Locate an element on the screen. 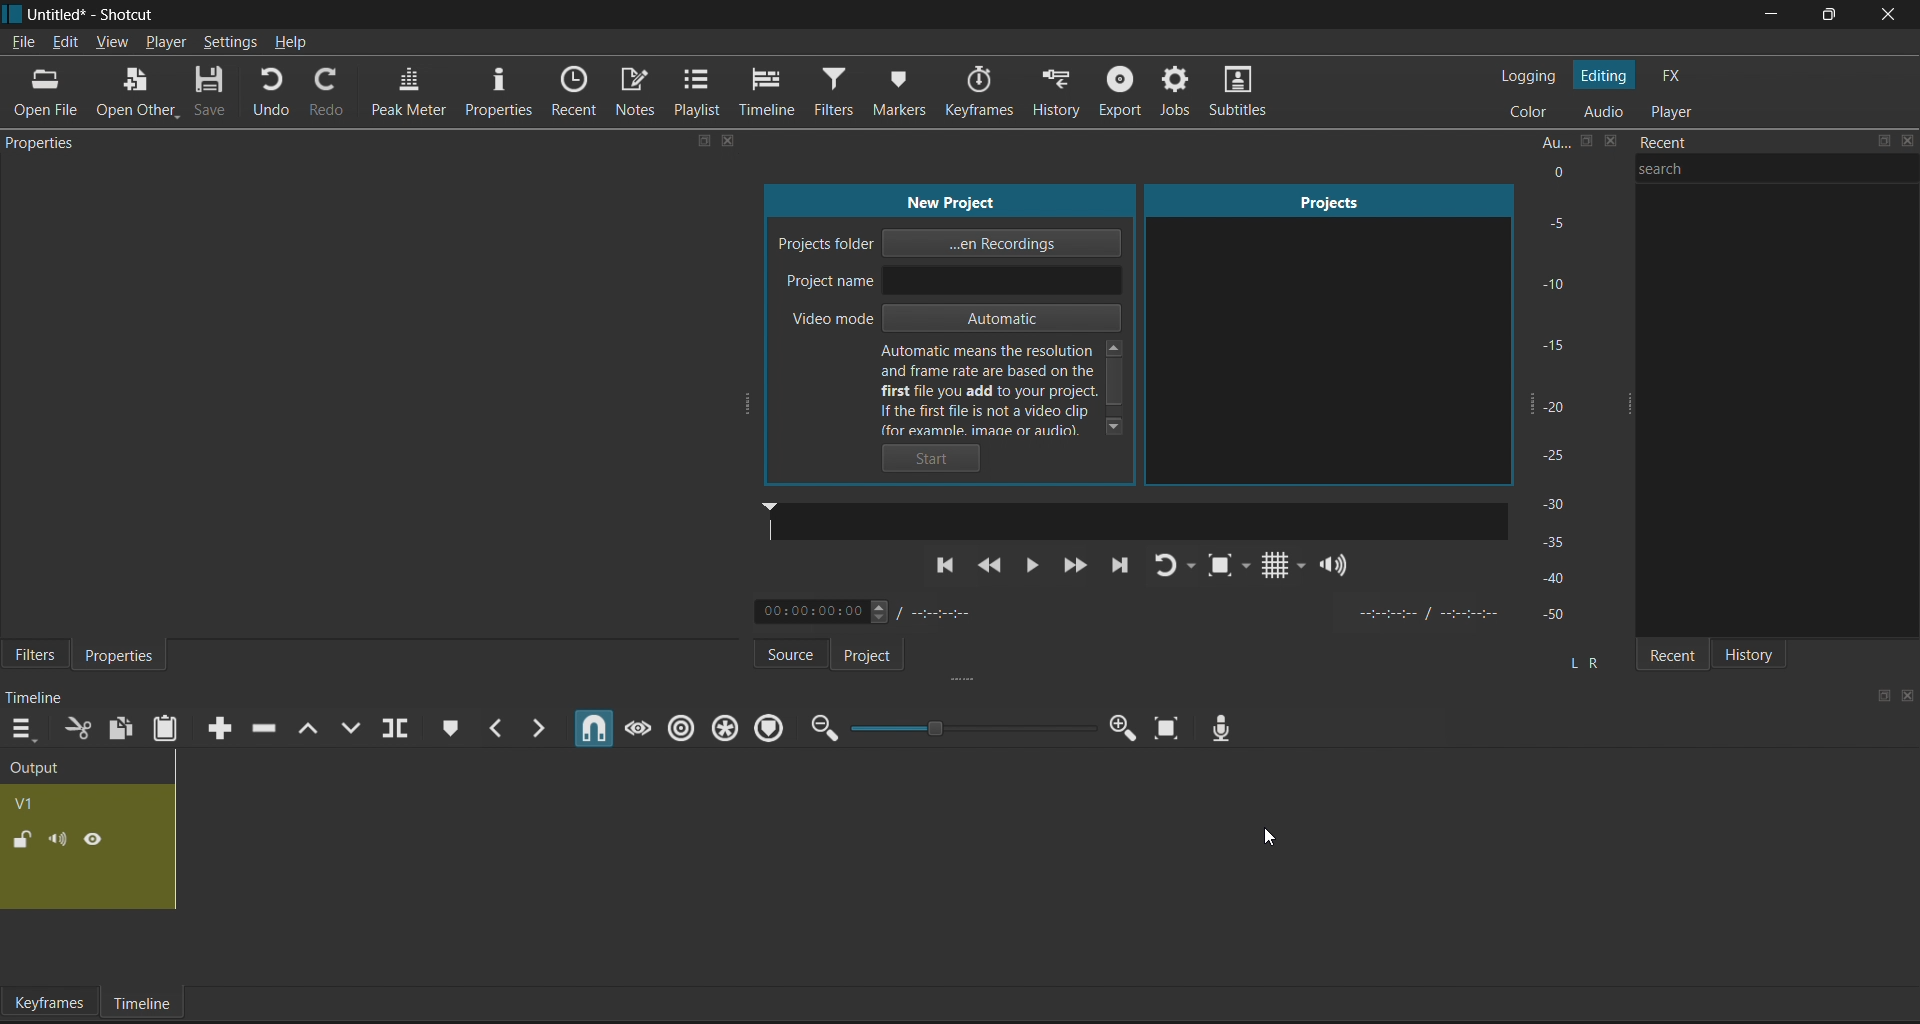 The width and height of the screenshot is (1920, 1024). properties is located at coordinates (46, 144).